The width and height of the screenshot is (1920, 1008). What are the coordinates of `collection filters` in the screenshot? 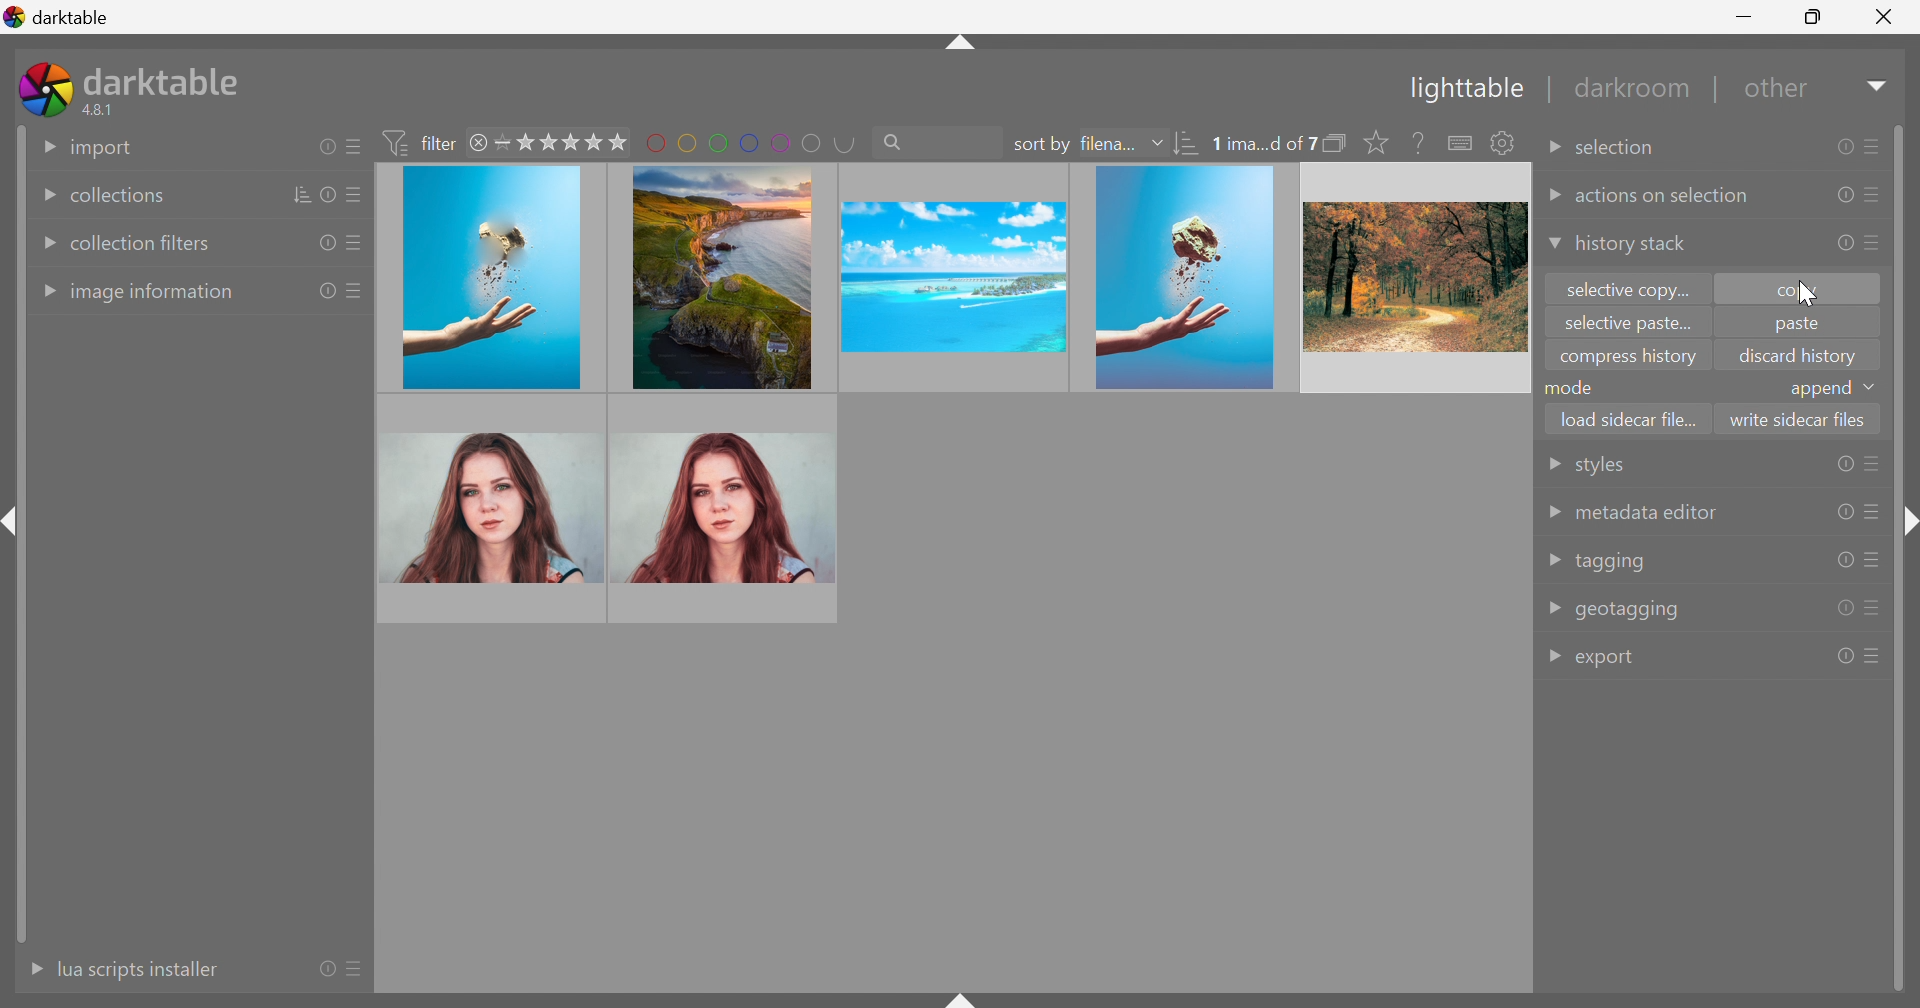 It's located at (142, 243).